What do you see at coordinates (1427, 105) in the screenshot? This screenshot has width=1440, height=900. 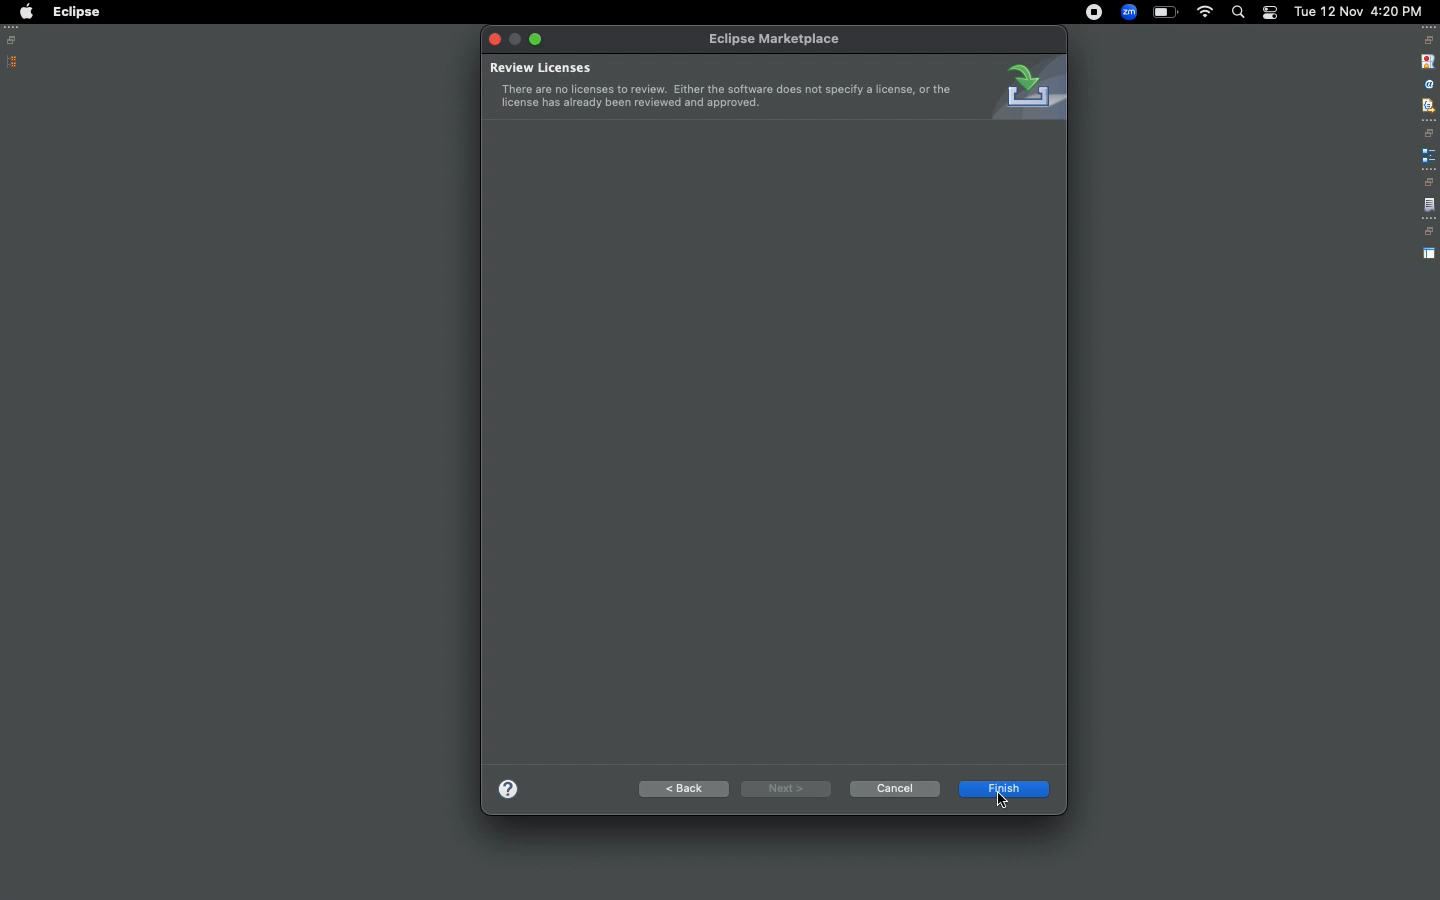 I see `filter` at bounding box center [1427, 105].